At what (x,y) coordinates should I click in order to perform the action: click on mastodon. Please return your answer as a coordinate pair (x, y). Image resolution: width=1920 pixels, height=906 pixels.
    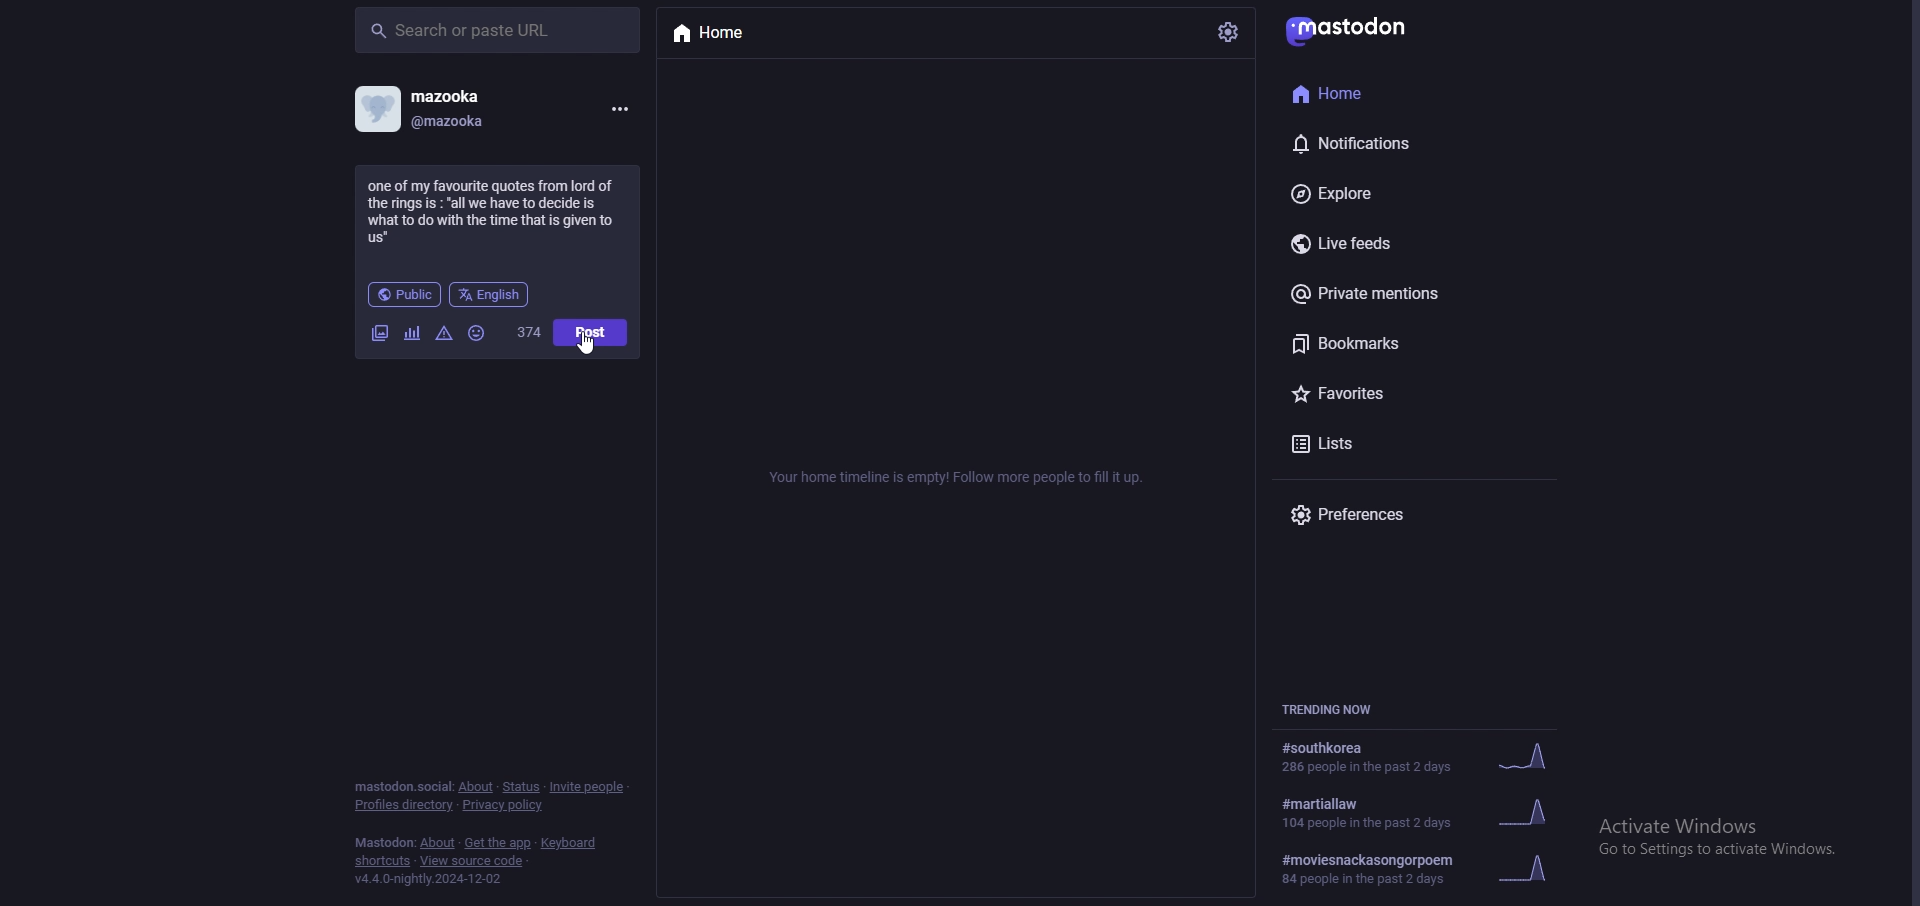
    Looking at the image, I should click on (1362, 30).